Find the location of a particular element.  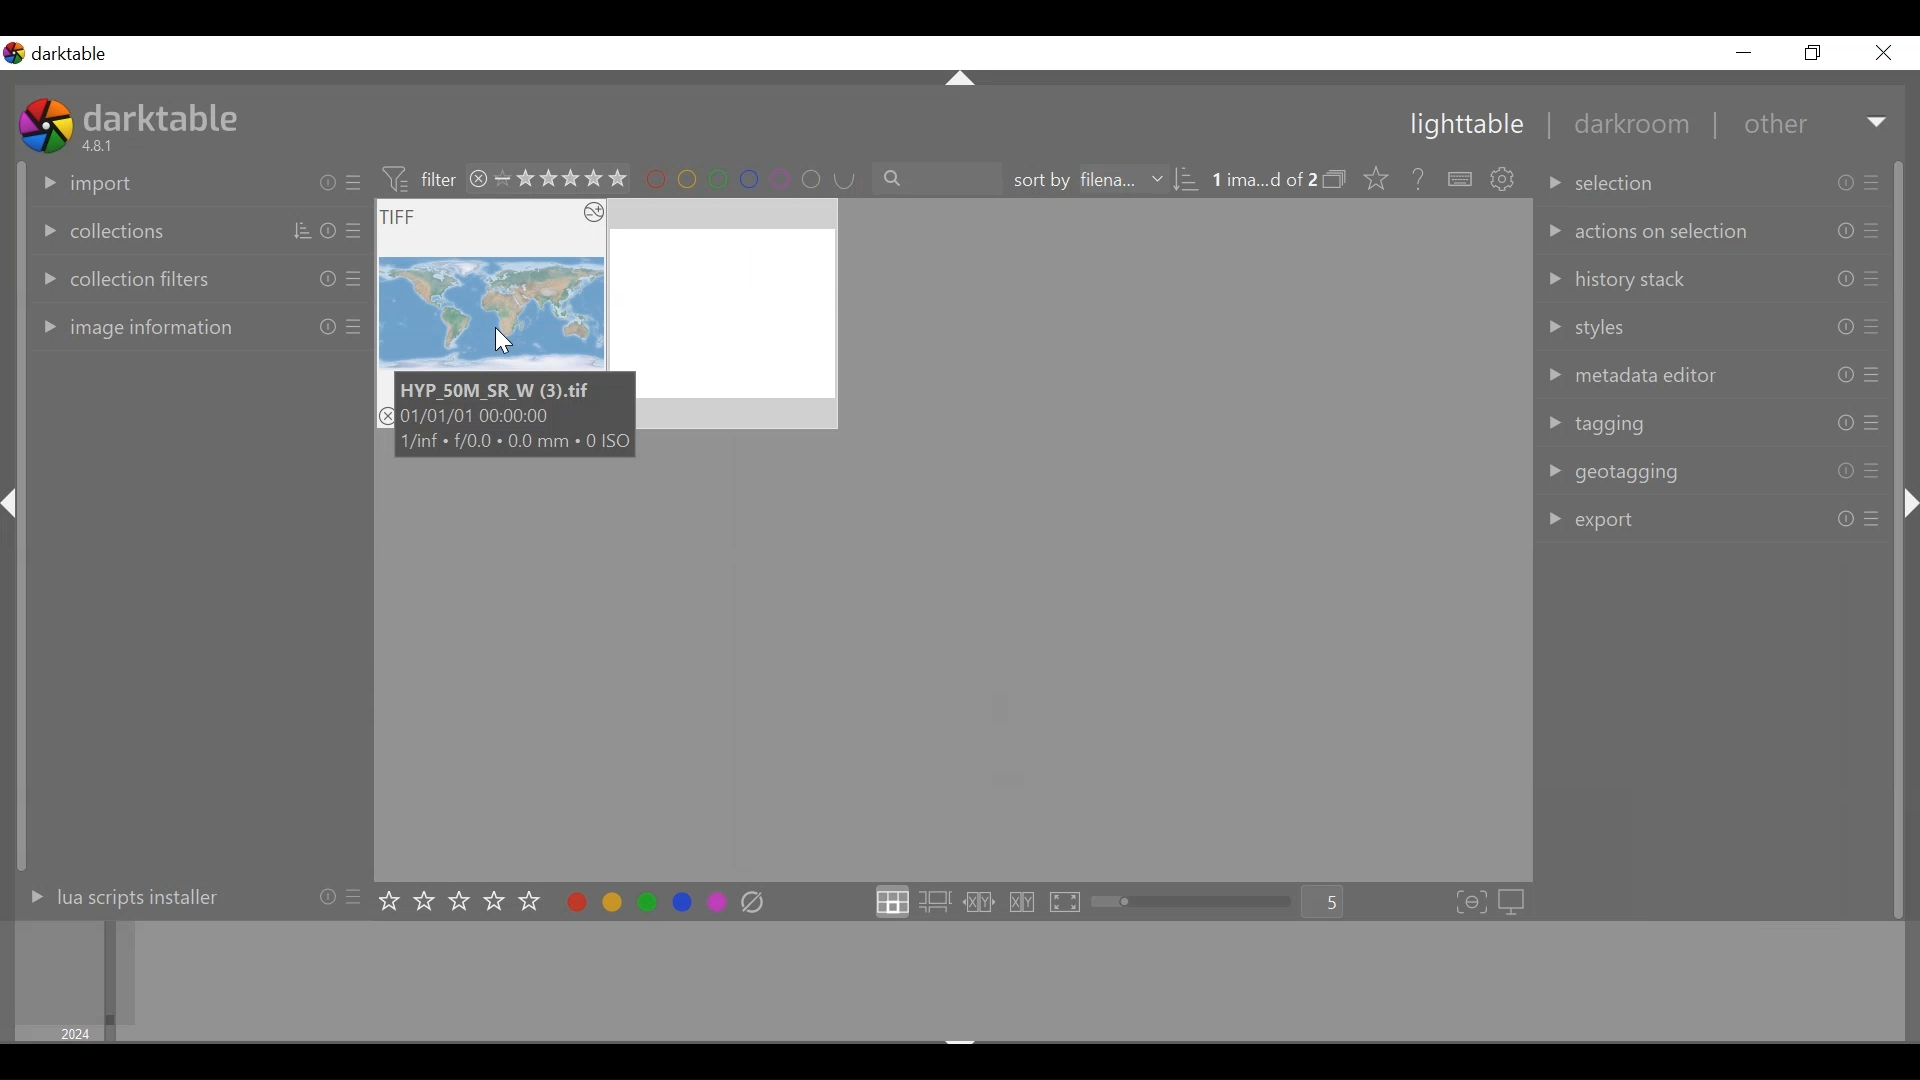

hide is located at coordinates (1908, 507).